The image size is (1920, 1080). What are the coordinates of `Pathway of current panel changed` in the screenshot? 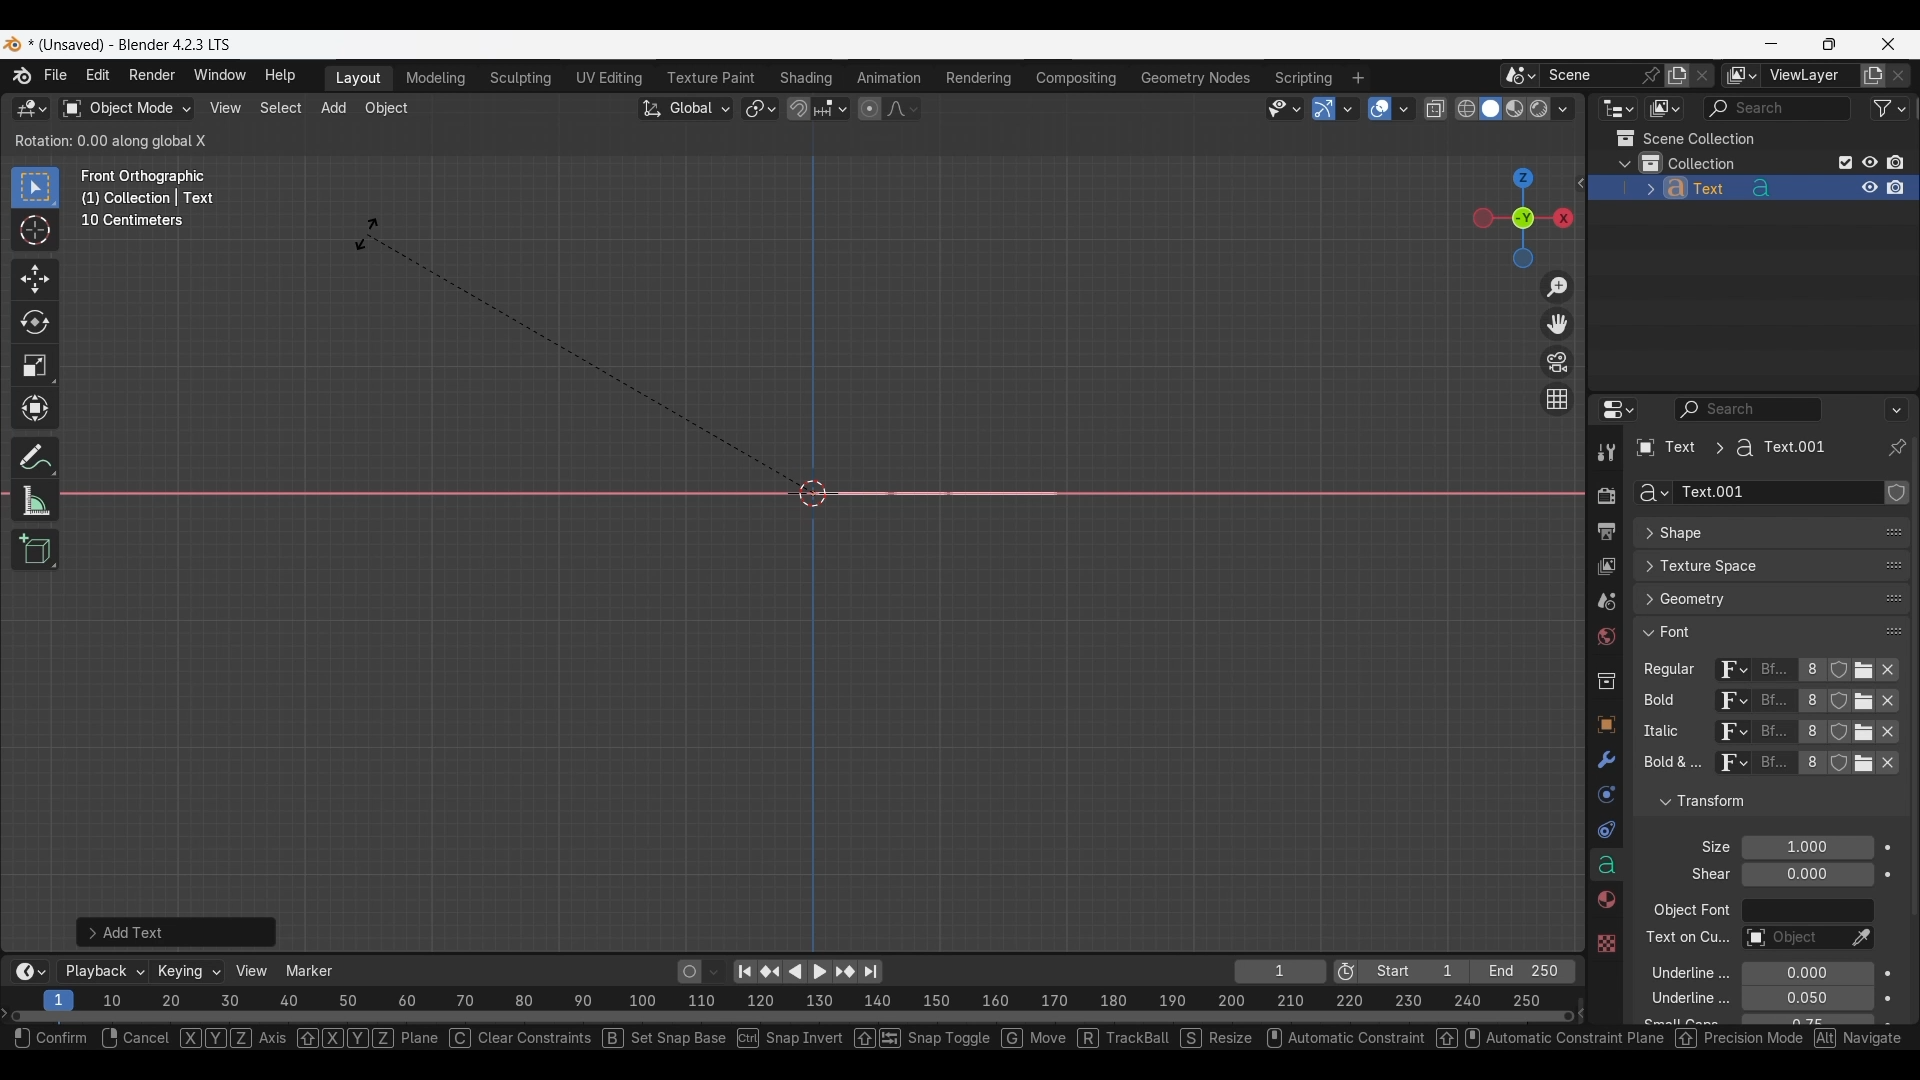 It's located at (1729, 448).